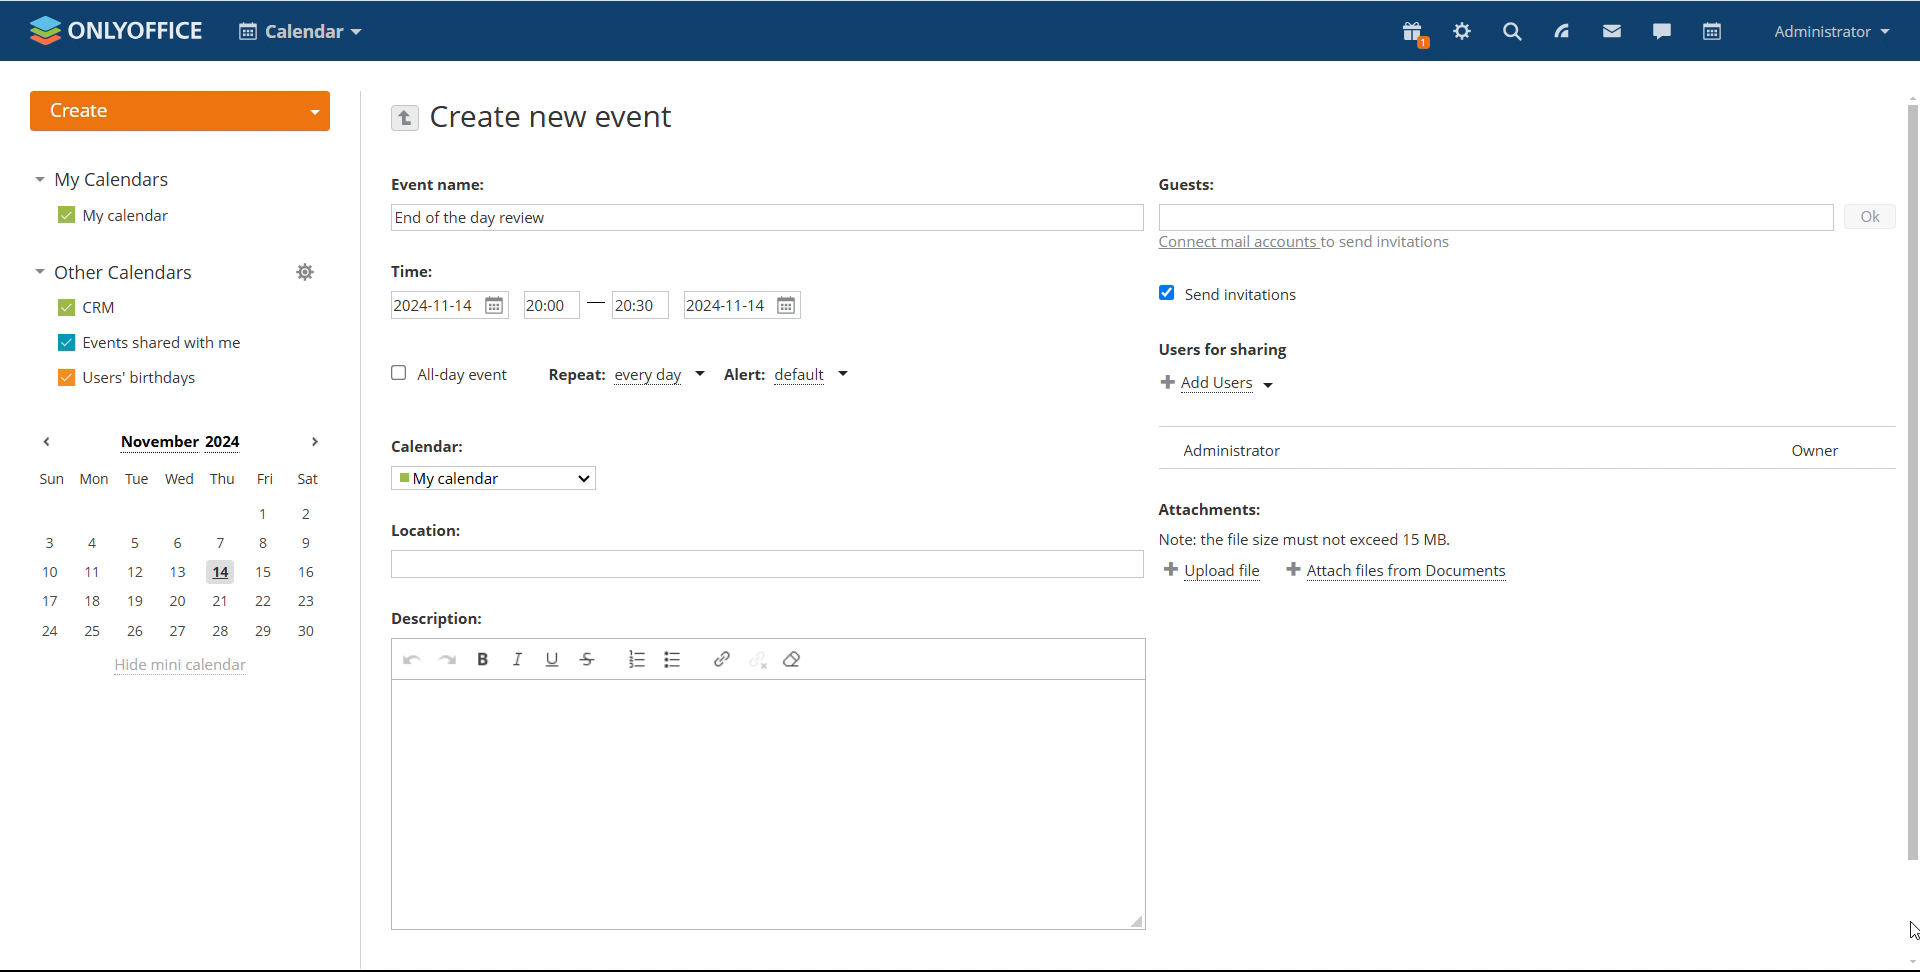  Describe the element at coordinates (1413, 34) in the screenshot. I see `present` at that location.